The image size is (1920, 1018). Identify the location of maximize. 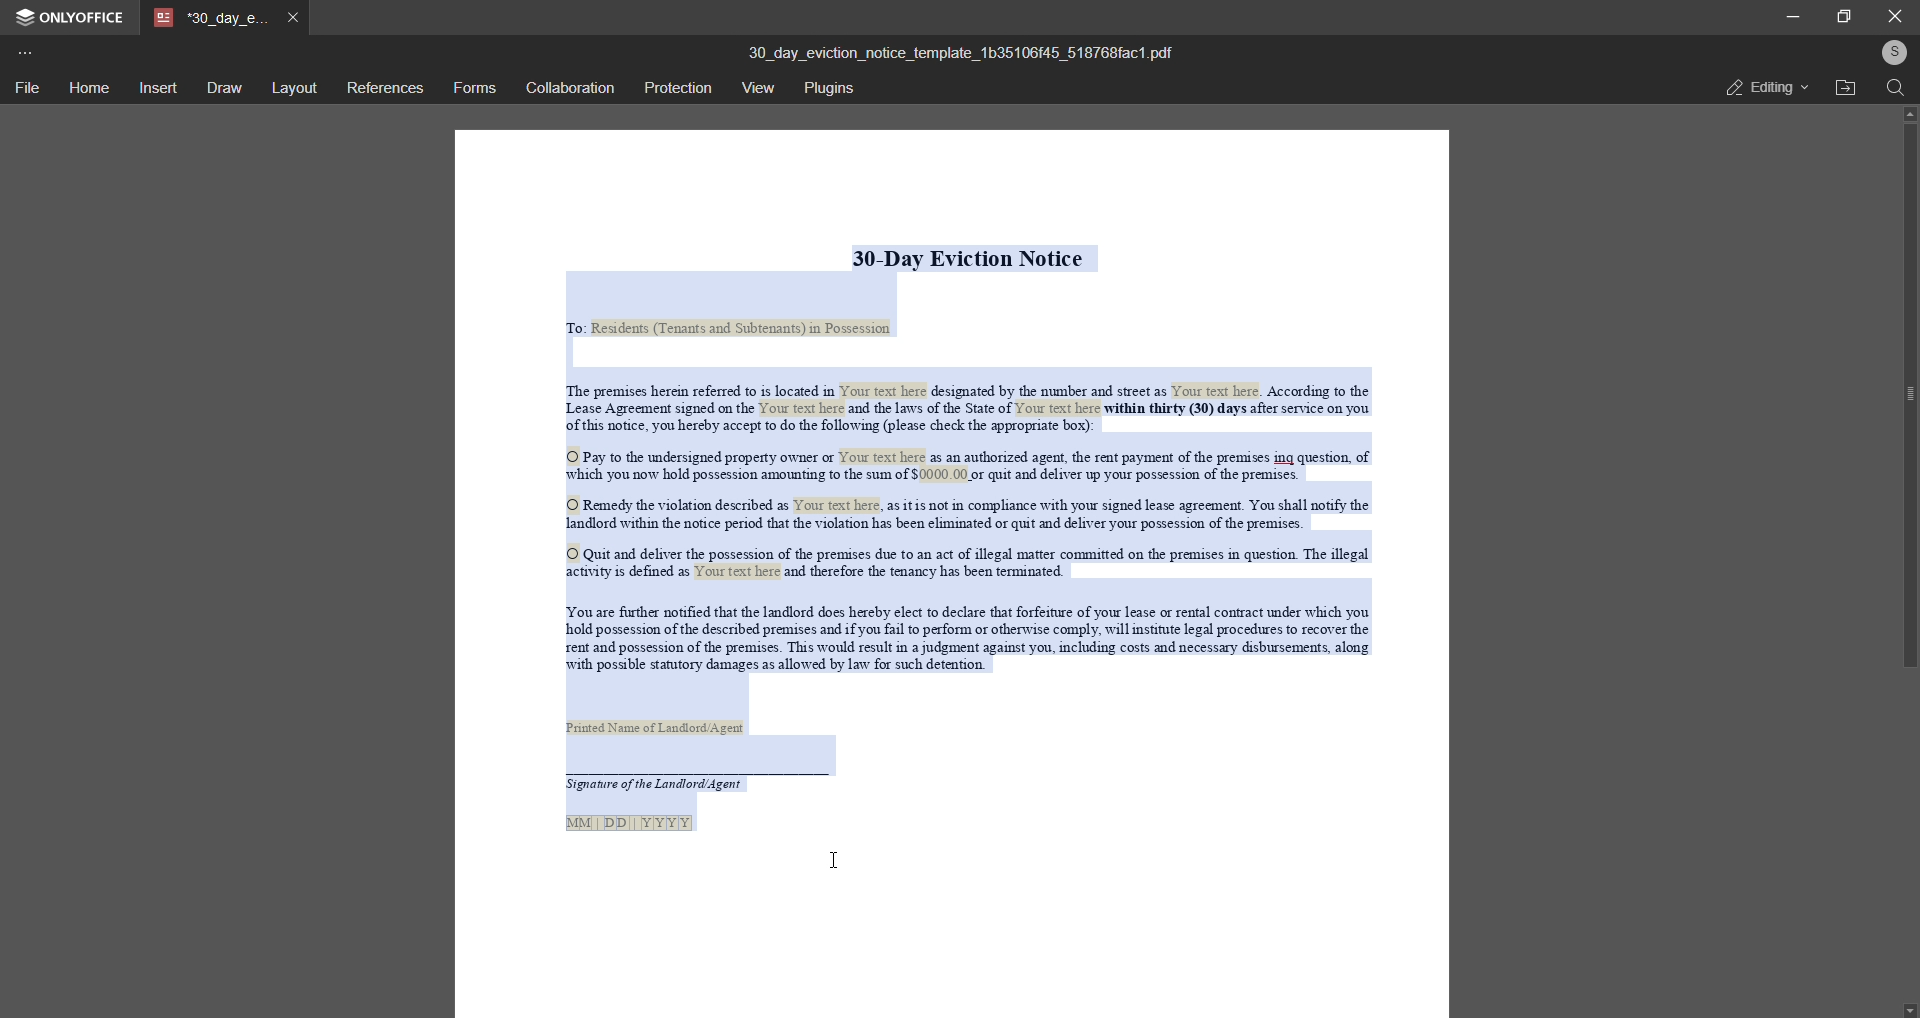
(1844, 16).